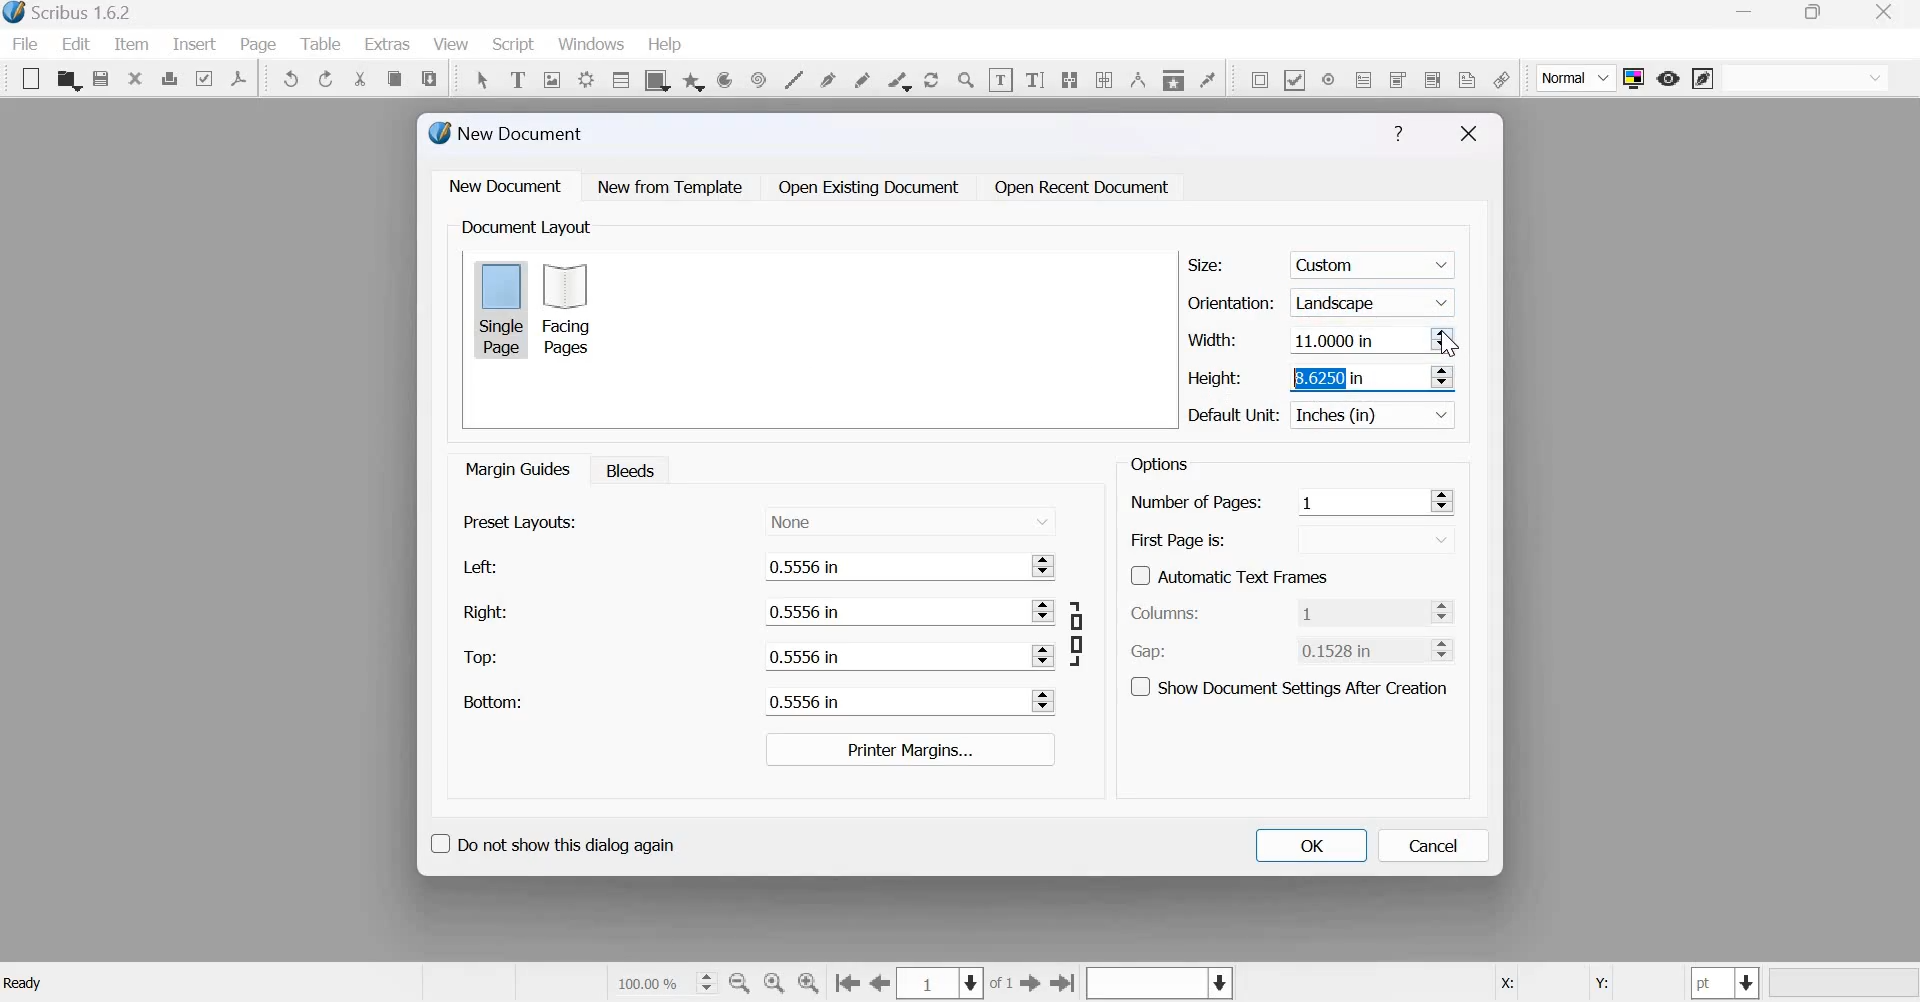 The image size is (1920, 1002). I want to click on Normal, so click(1577, 79).